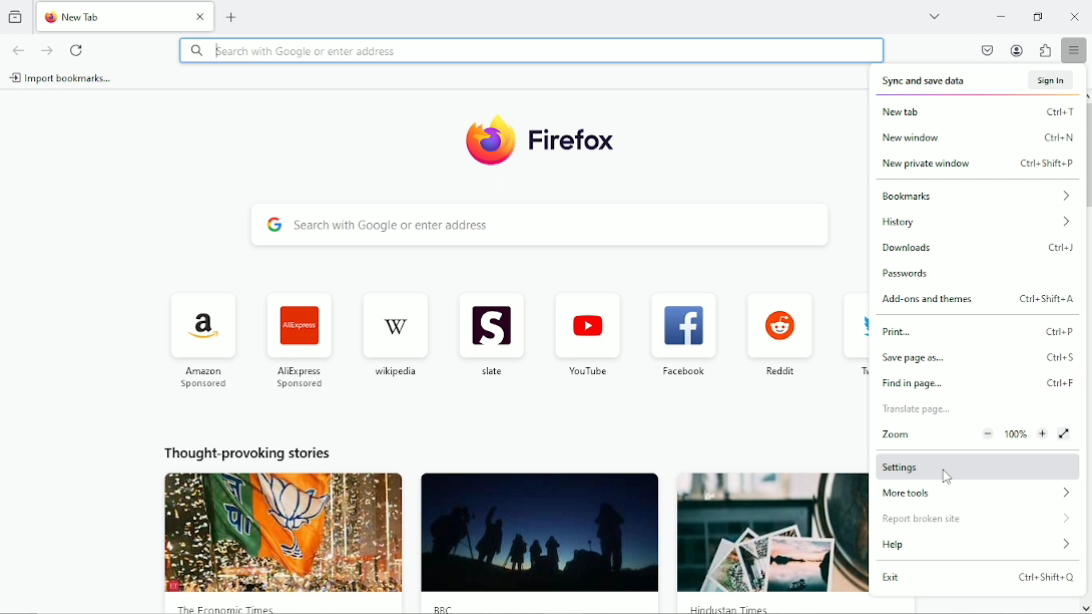 This screenshot has width=1092, height=614. I want to click on find in page, so click(919, 411).